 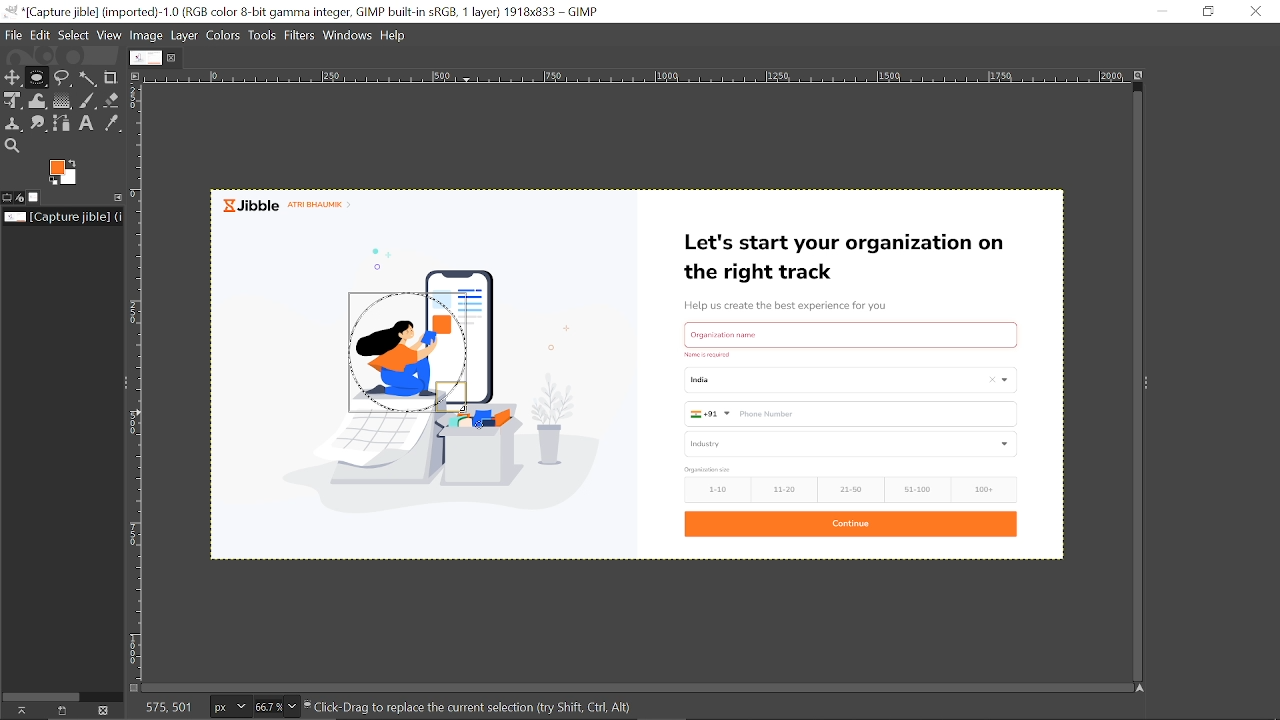 What do you see at coordinates (166, 707) in the screenshot?
I see `575, 501` at bounding box center [166, 707].